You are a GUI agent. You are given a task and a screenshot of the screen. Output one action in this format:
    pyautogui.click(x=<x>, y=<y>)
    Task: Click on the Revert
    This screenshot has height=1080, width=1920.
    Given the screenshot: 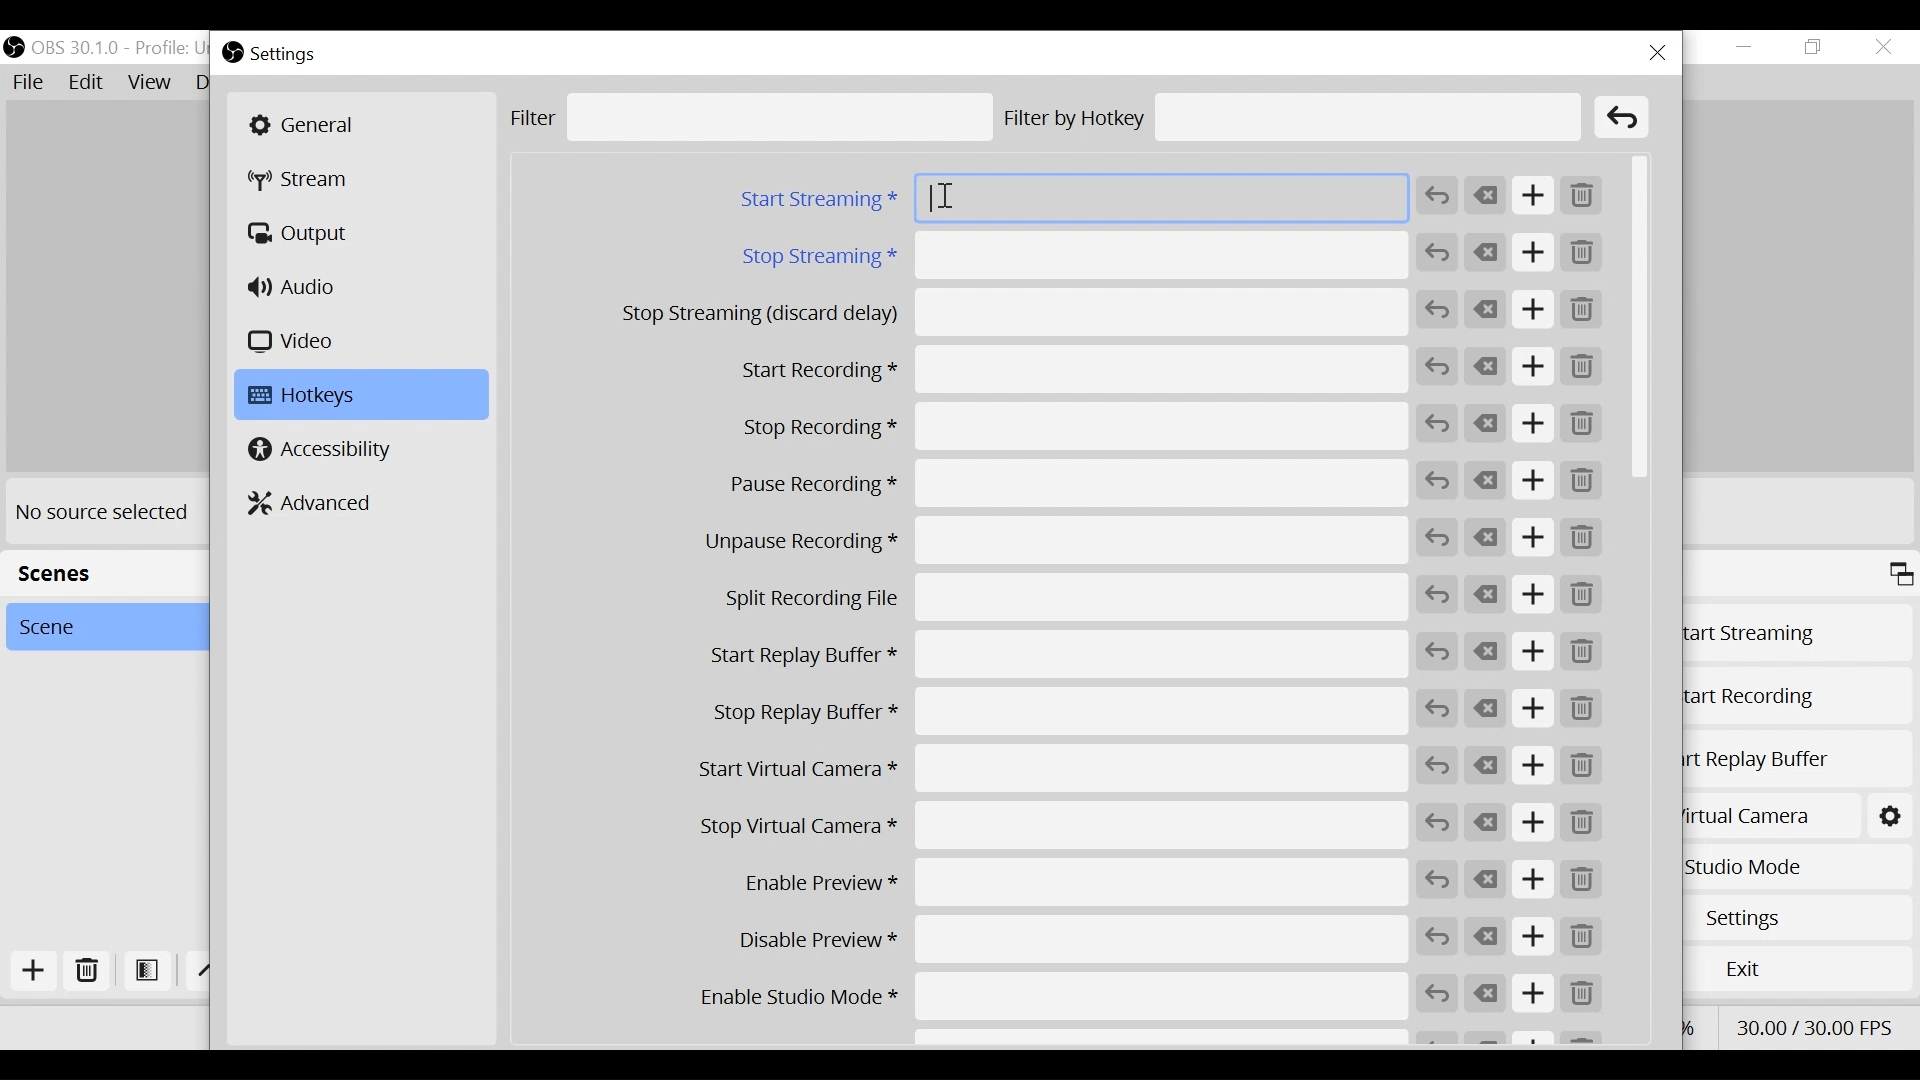 What is the action you would take?
    pyautogui.click(x=1437, y=823)
    